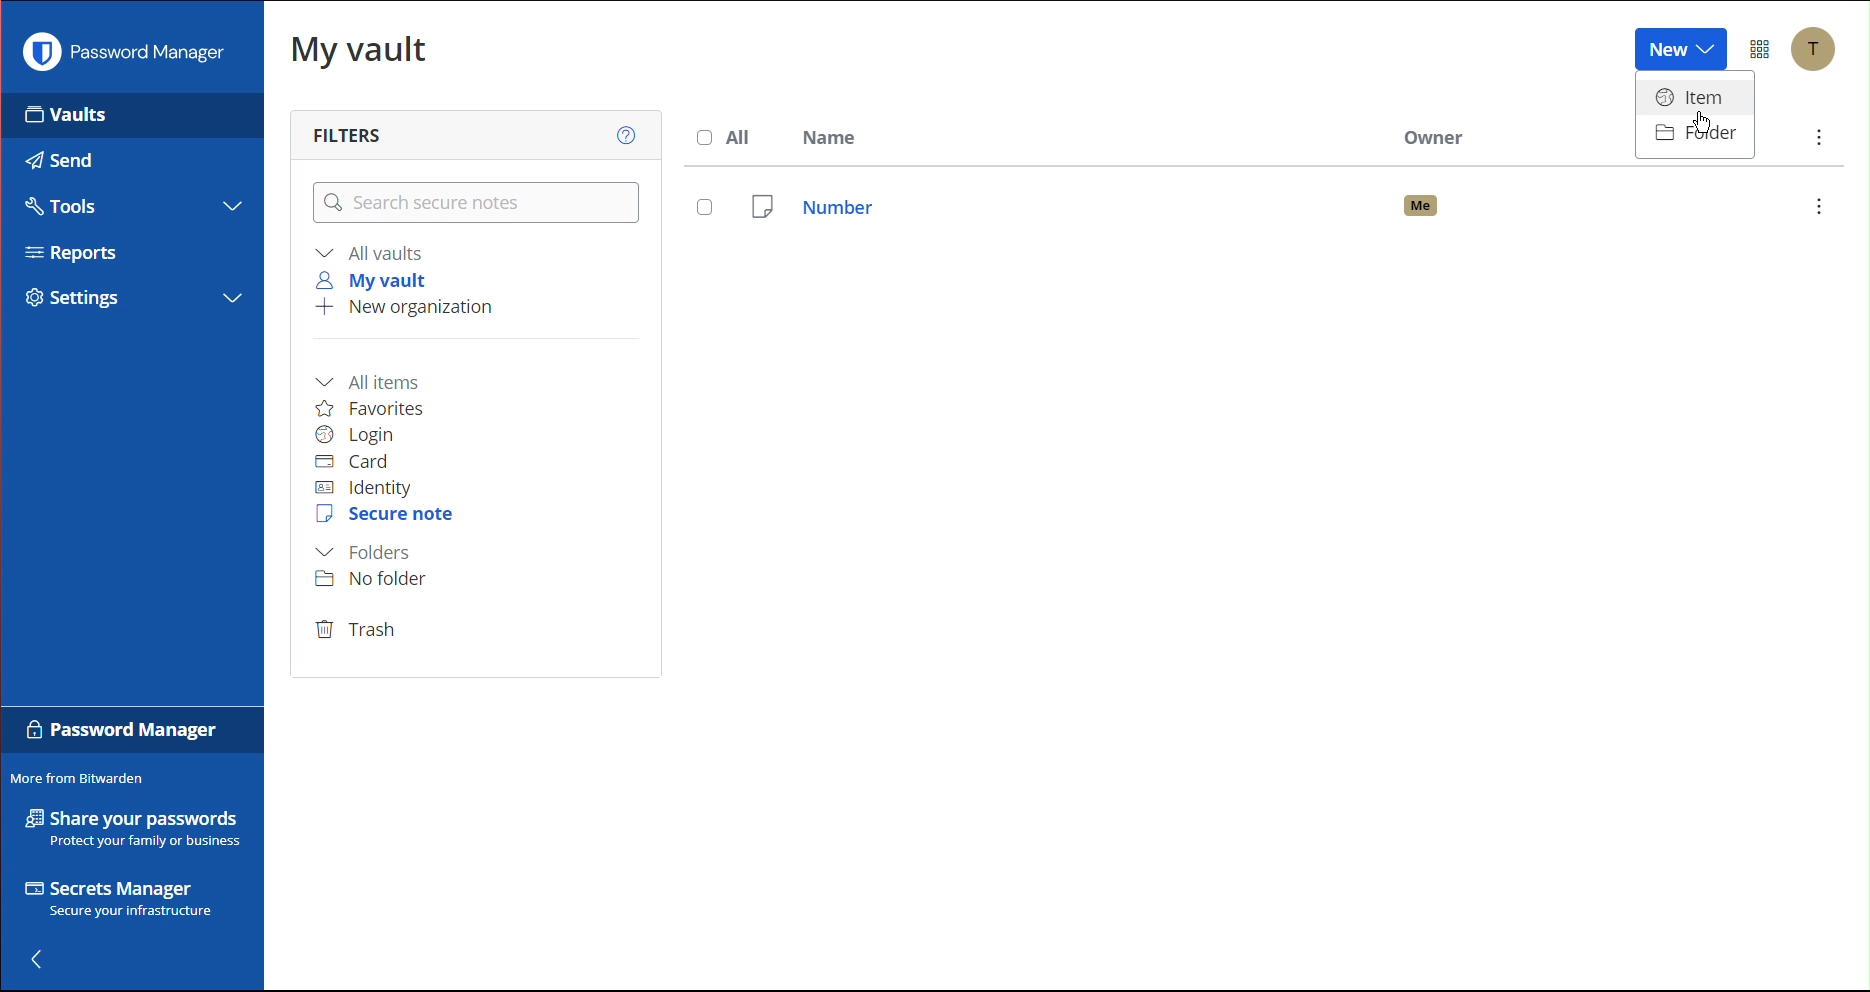 The height and width of the screenshot is (992, 1870). What do you see at coordinates (730, 137) in the screenshot?
I see `All ` at bounding box center [730, 137].